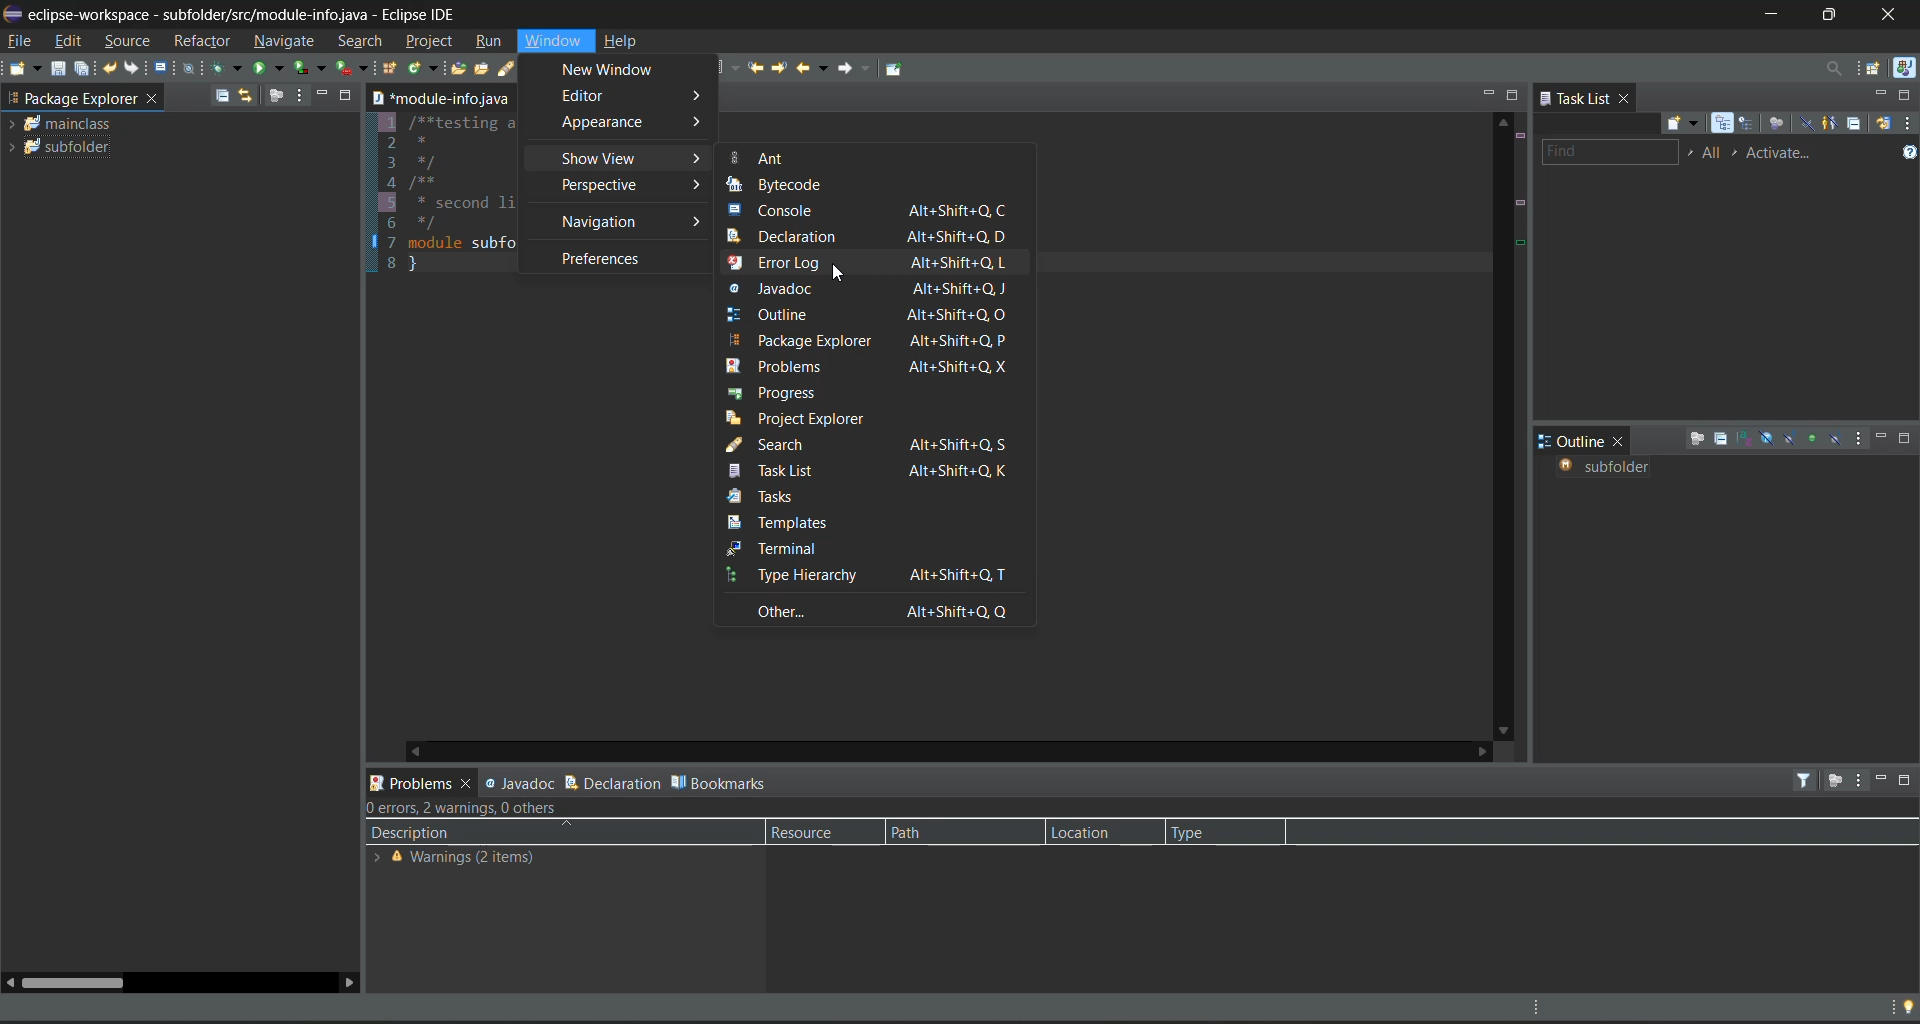 Image resolution: width=1920 pixels, height=1024 pixels. What do you see at coordinates (873, 576) in the screenshot?
I see `type hierarchy` at bounding box center [873, 576].